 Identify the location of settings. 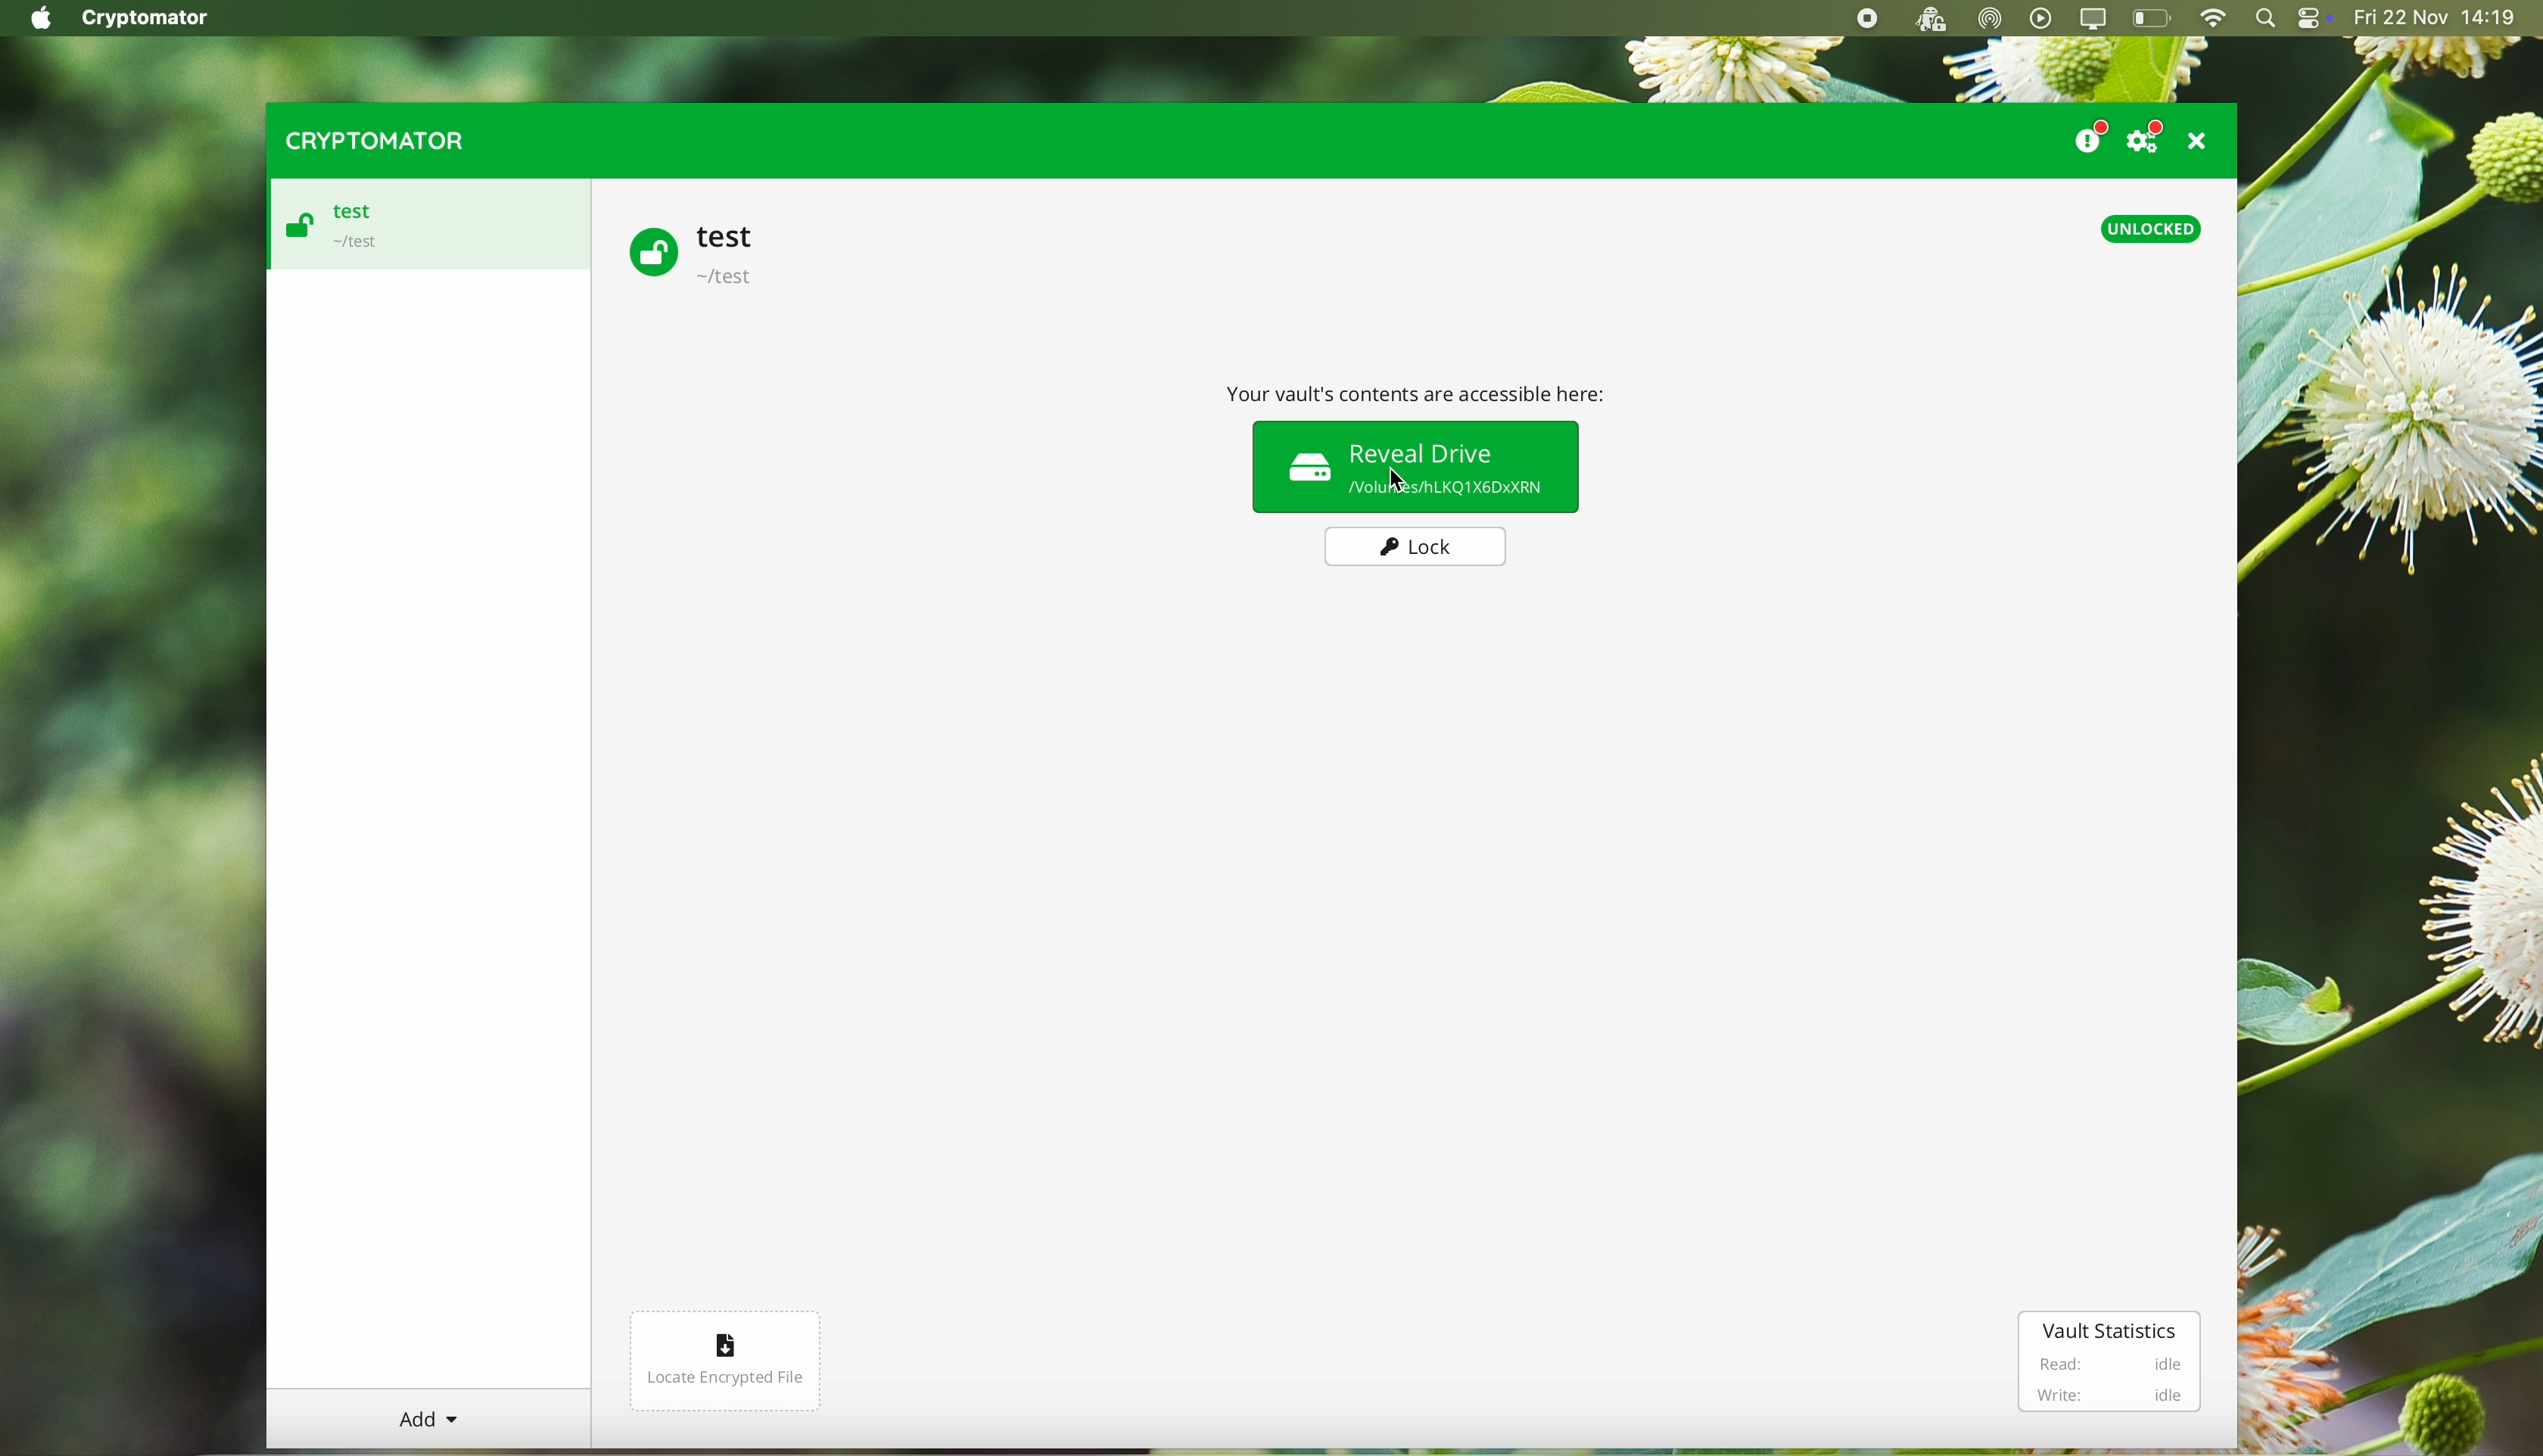
(2150, 136).